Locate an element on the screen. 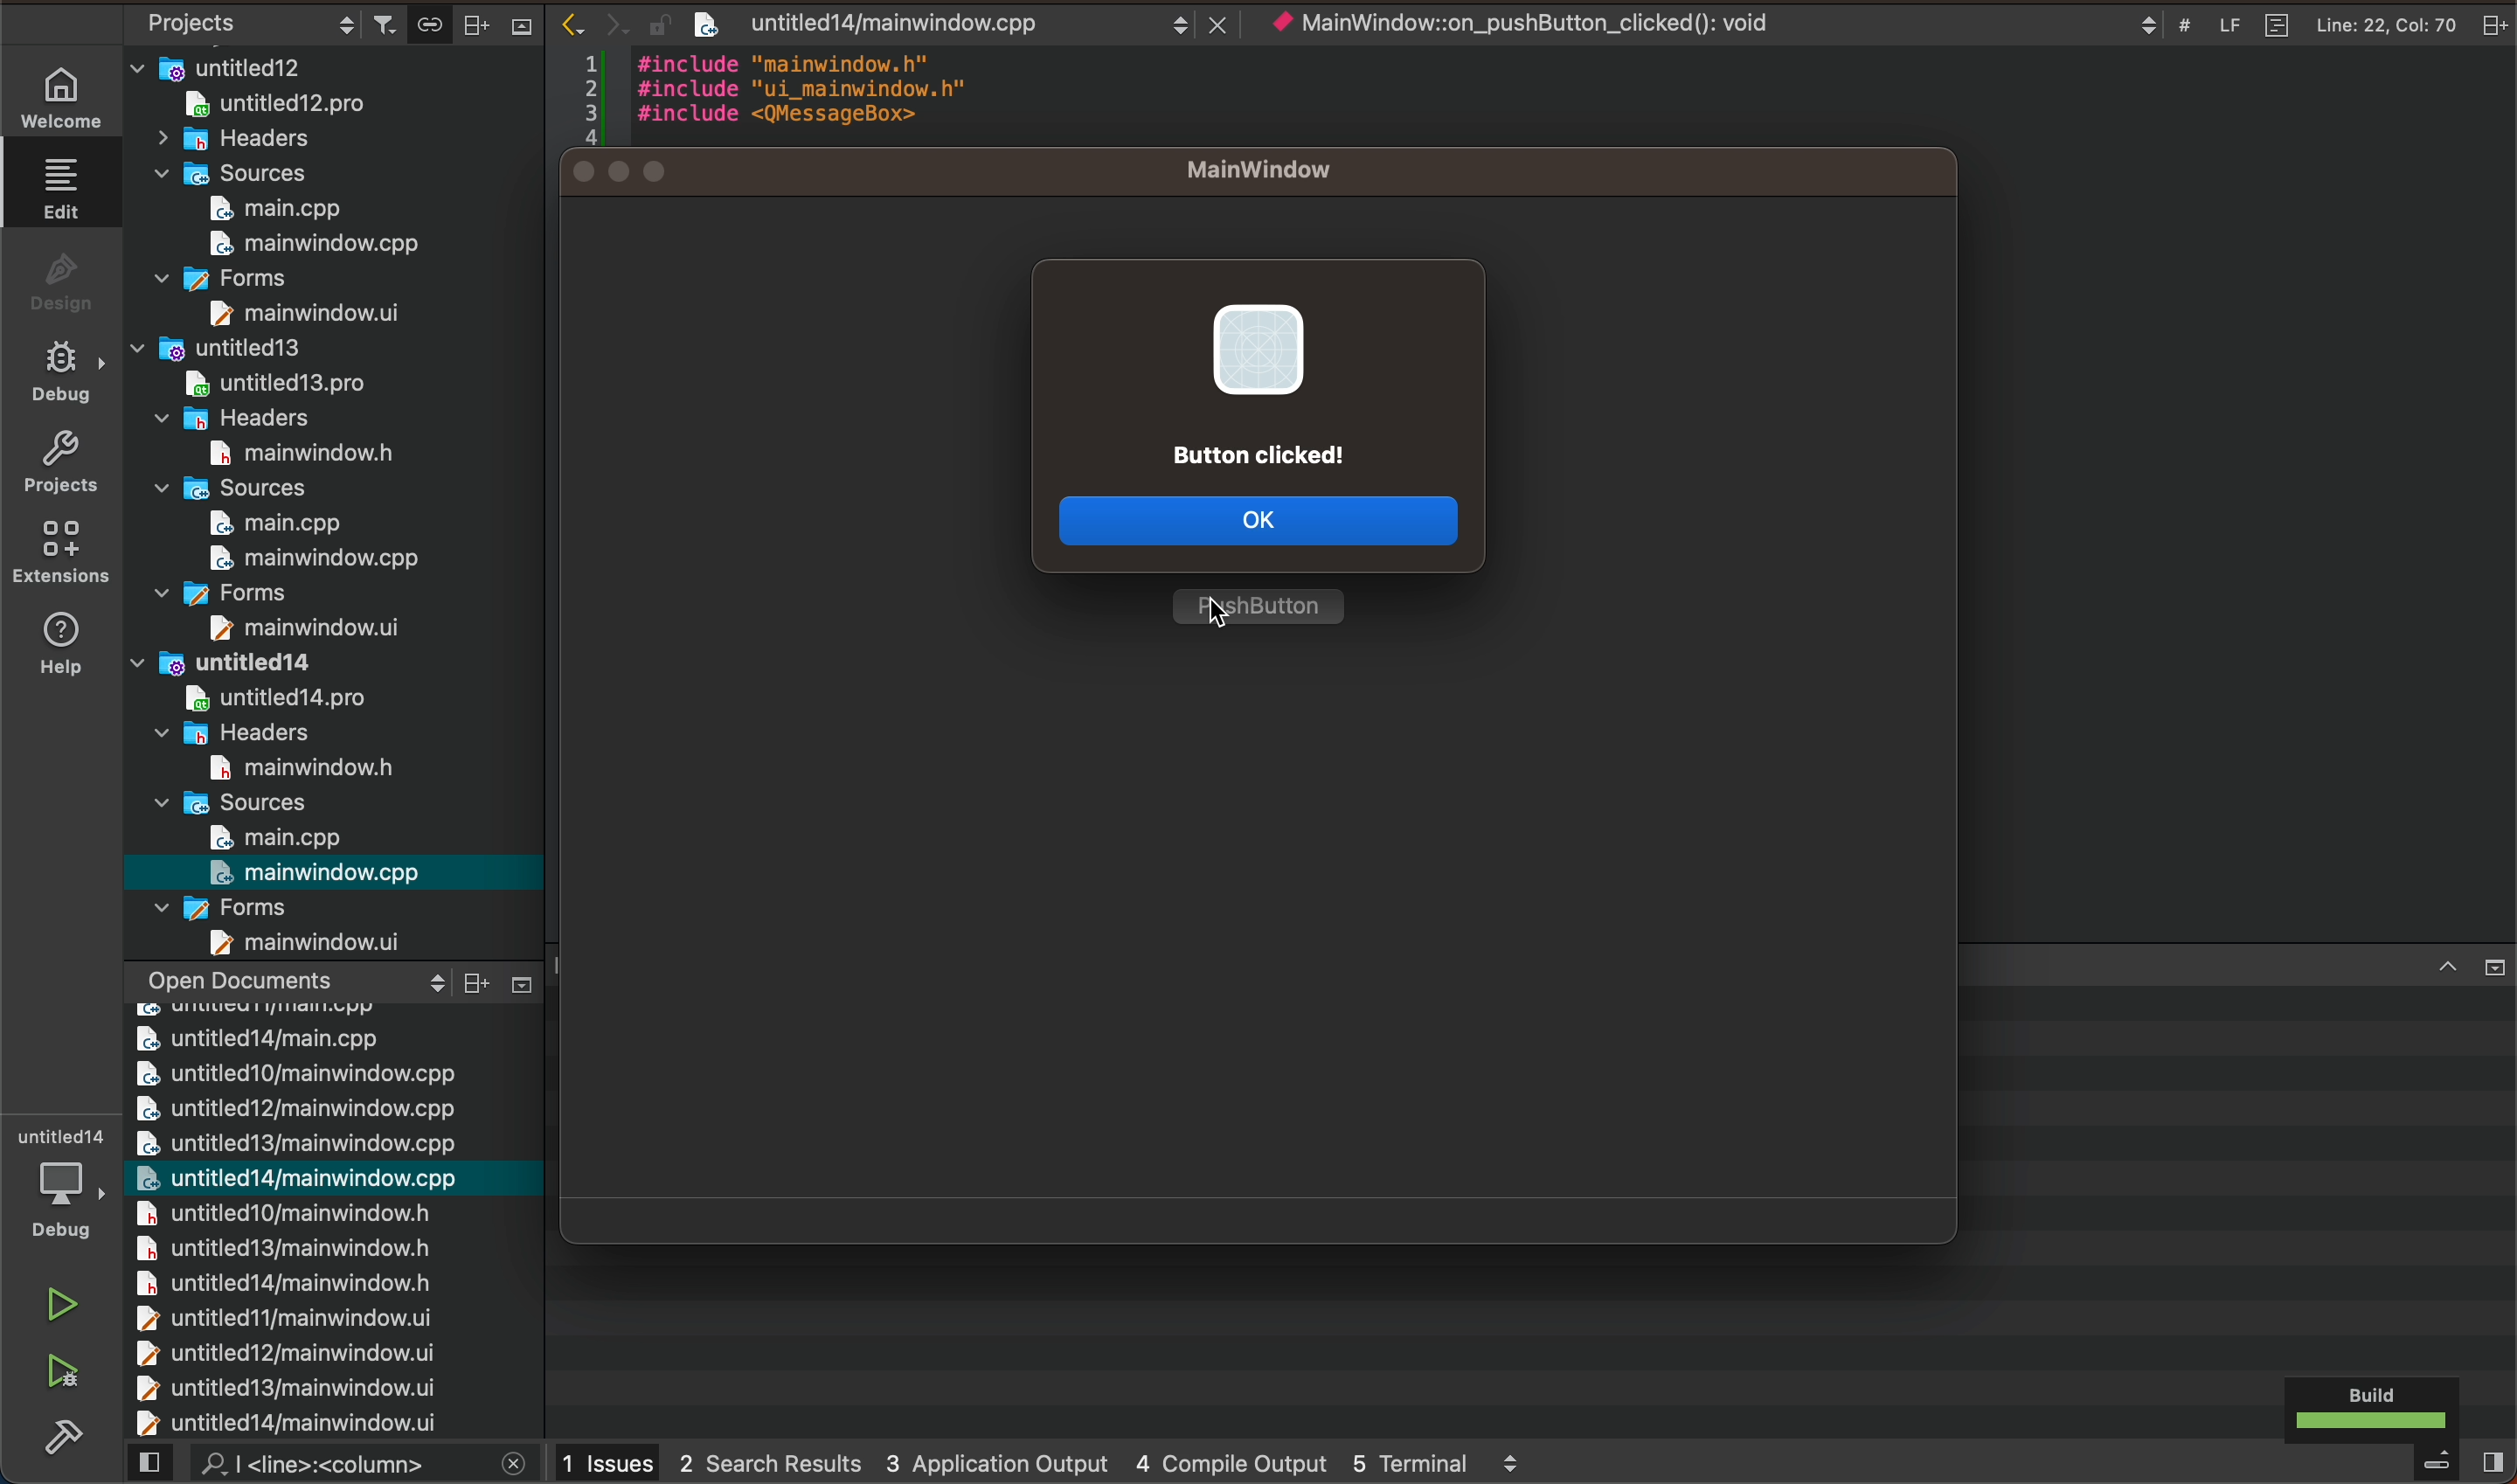 The width and height of the screenshot is (2517, 1484). forms is located at coordinates (241, 905).